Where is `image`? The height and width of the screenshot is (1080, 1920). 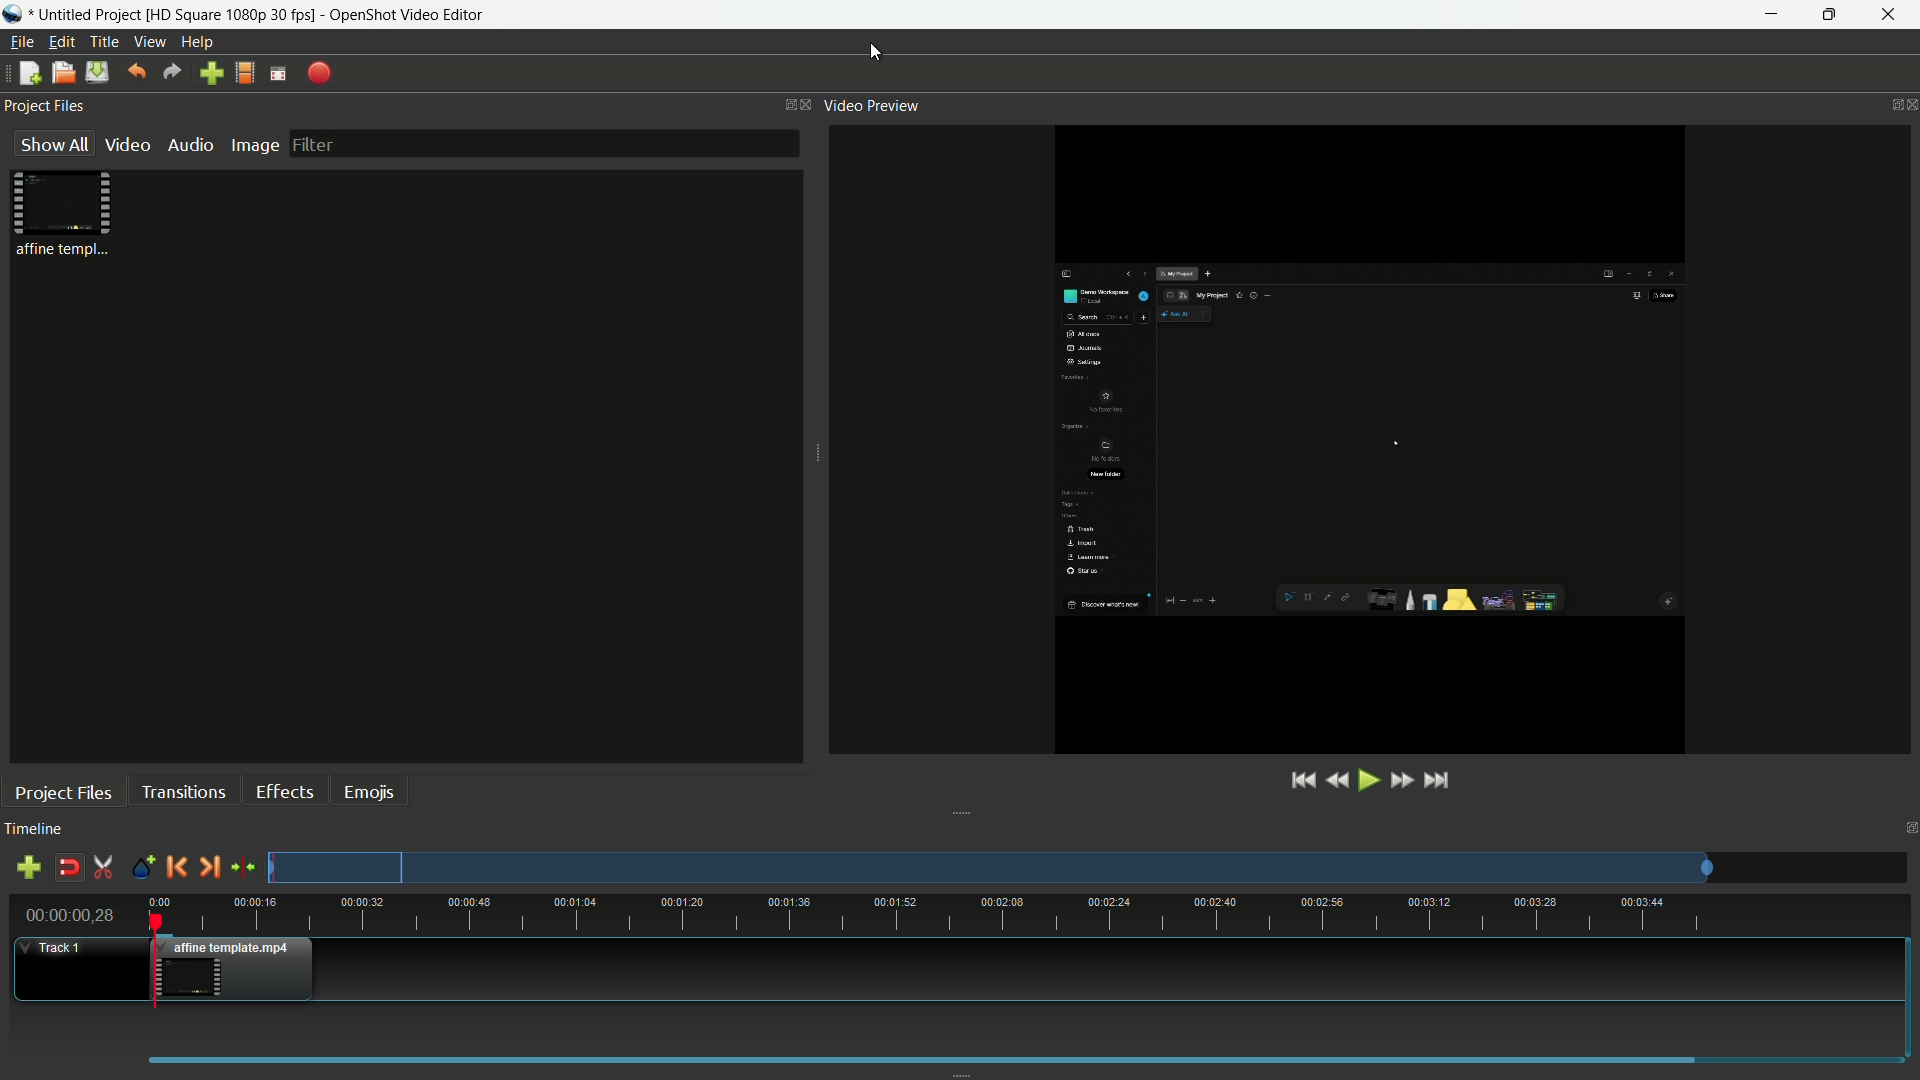 image is located at coordinates (255, 146).